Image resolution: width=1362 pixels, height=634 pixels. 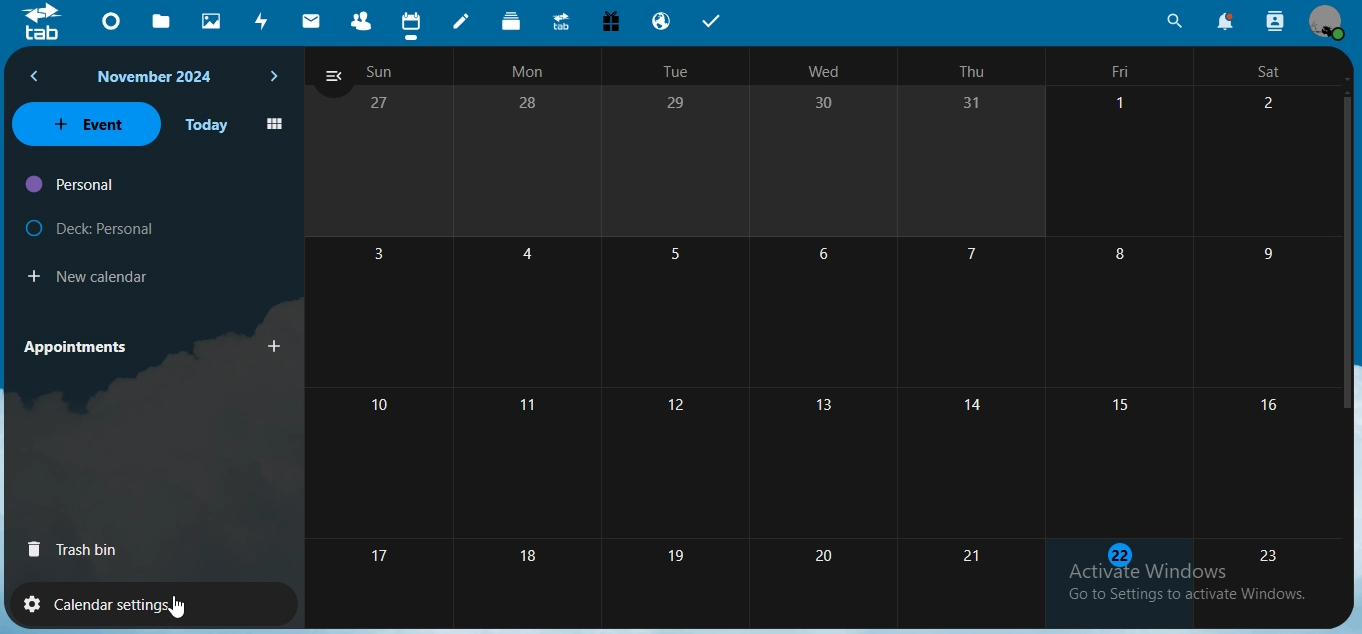 I want to click on view profile, so click(x=1325, y=22).